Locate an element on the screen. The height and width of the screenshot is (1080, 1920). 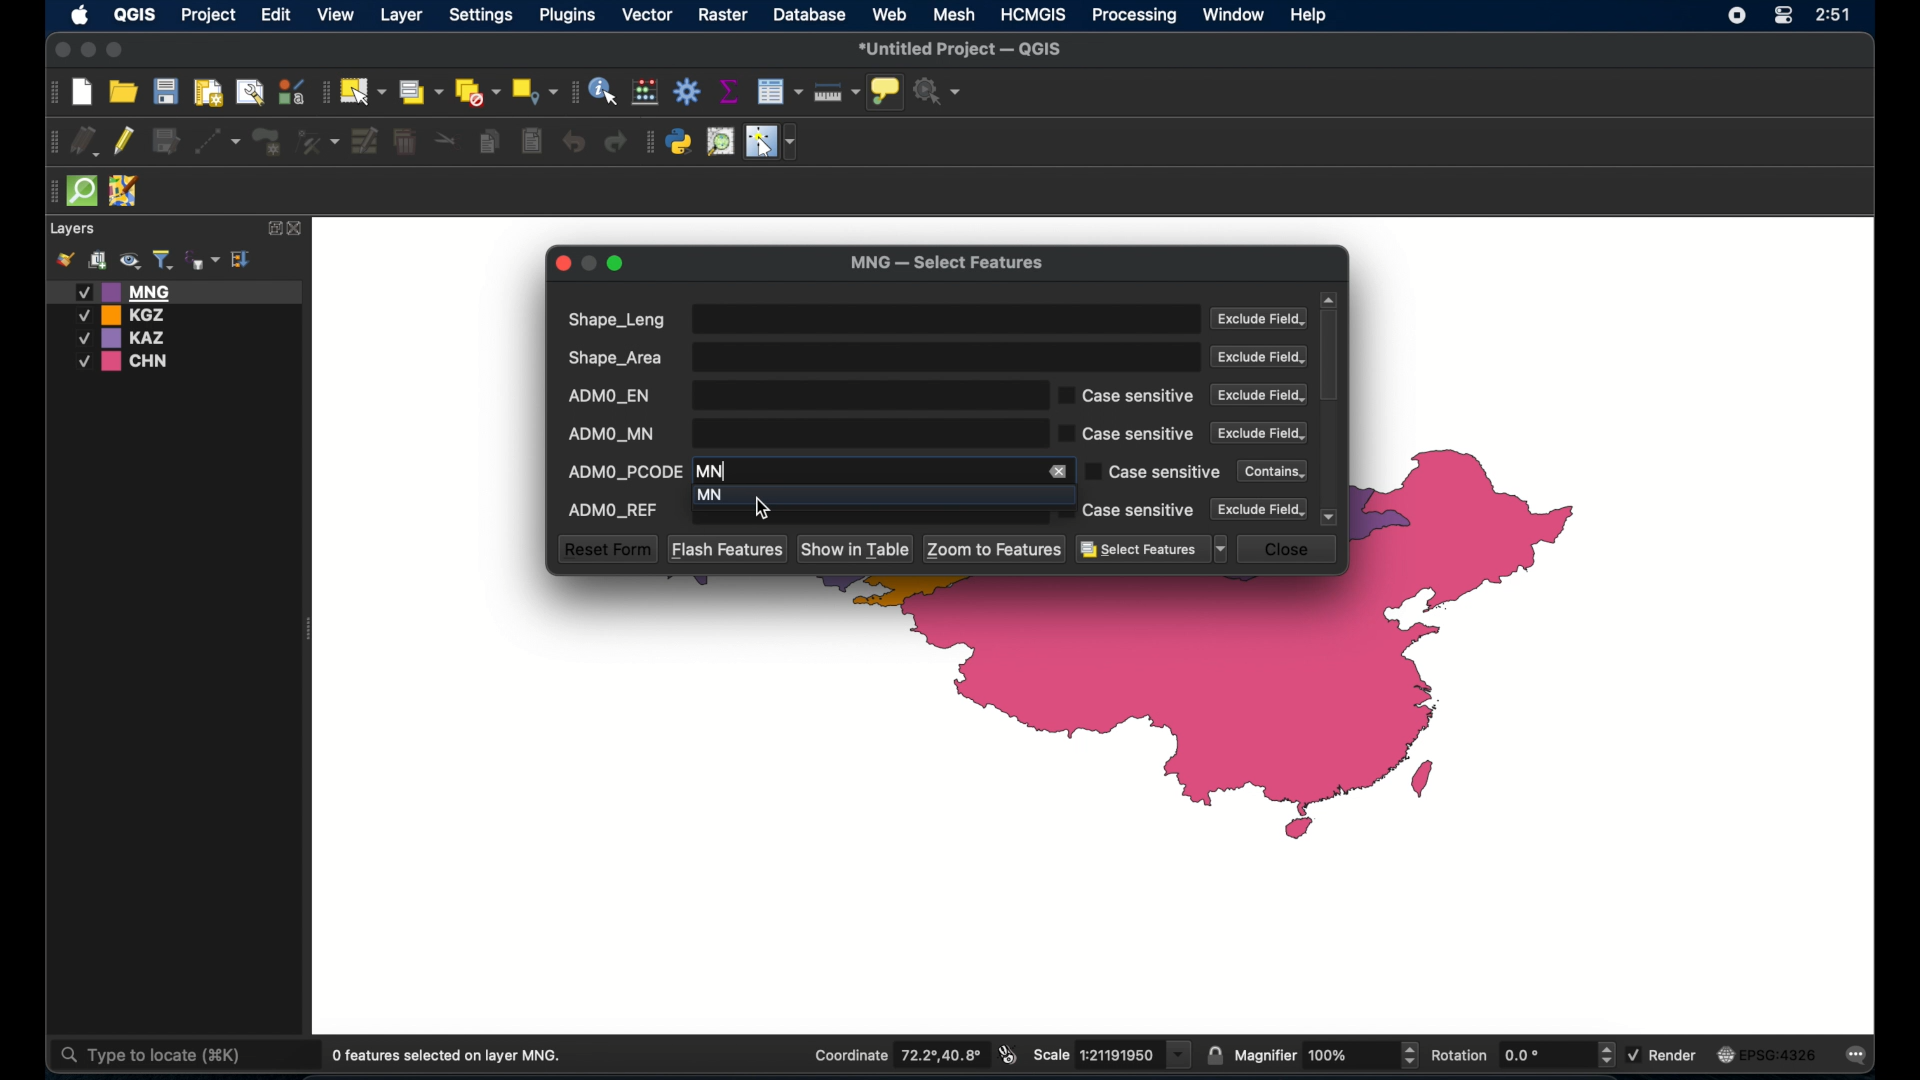
remove is located at coordinates (1061, 472).